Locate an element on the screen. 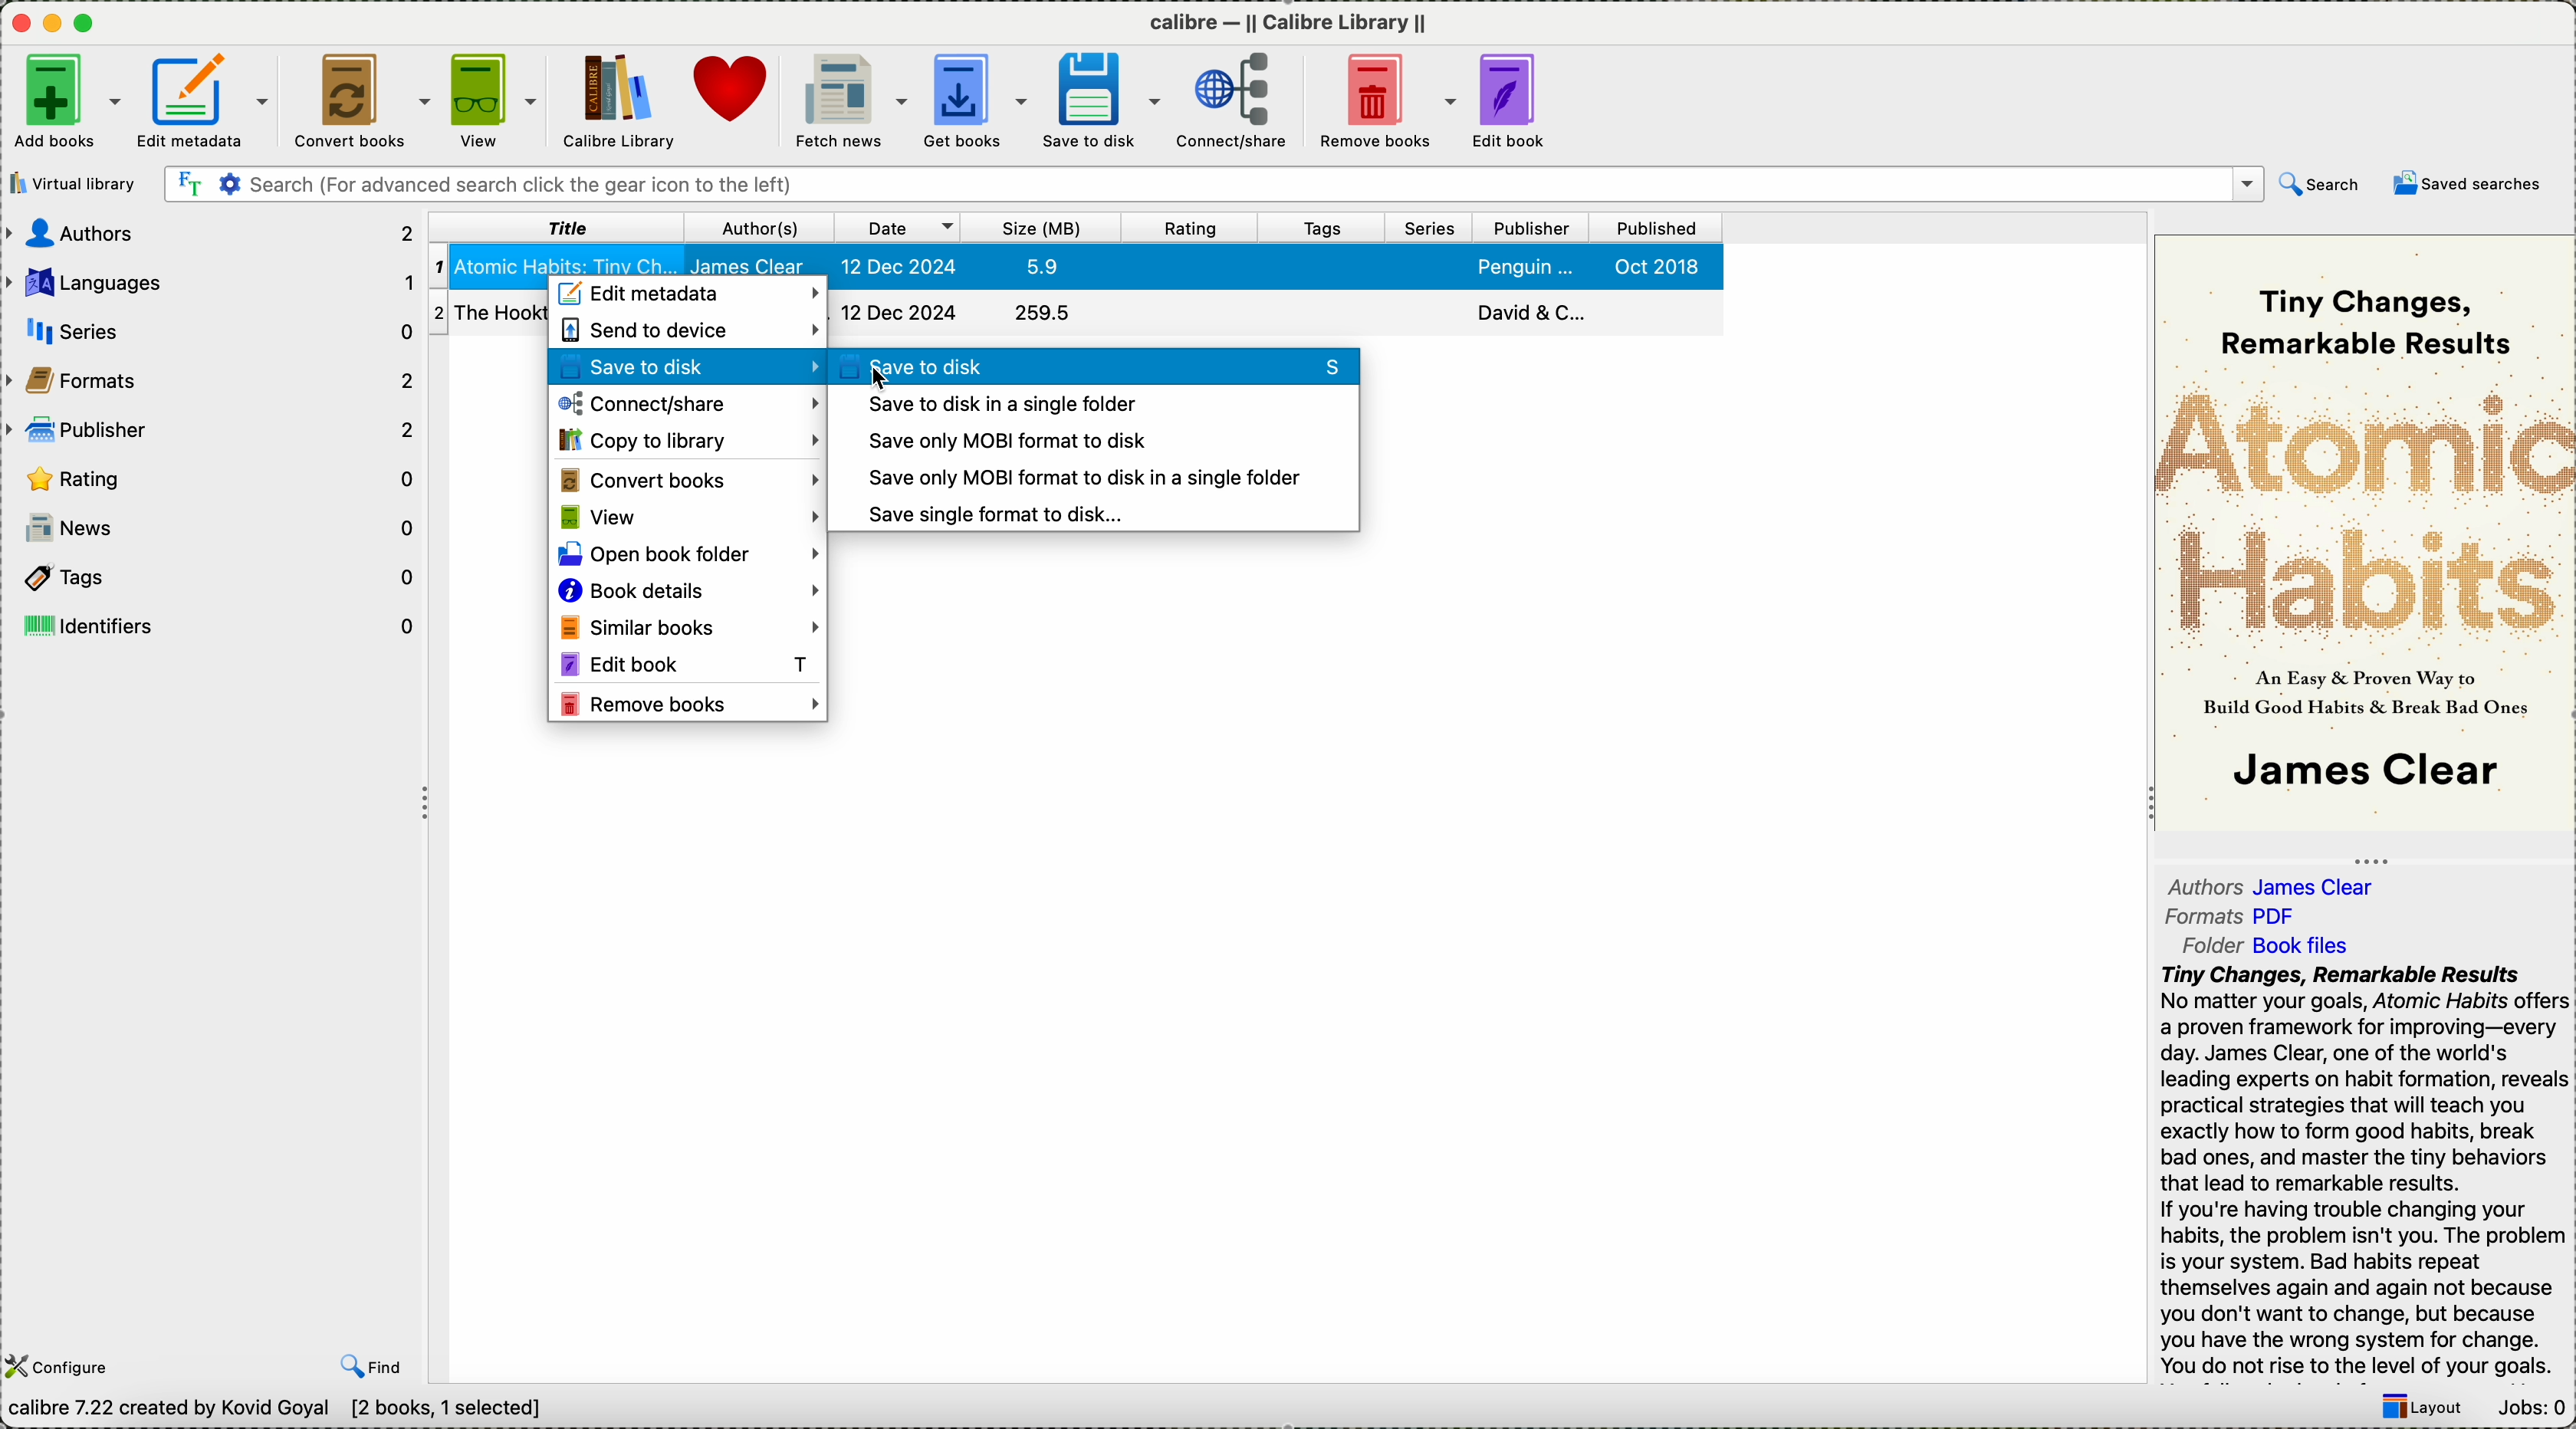 This screenshot has height=1429, width=2576. minimize is located at coordinates (52, 19).